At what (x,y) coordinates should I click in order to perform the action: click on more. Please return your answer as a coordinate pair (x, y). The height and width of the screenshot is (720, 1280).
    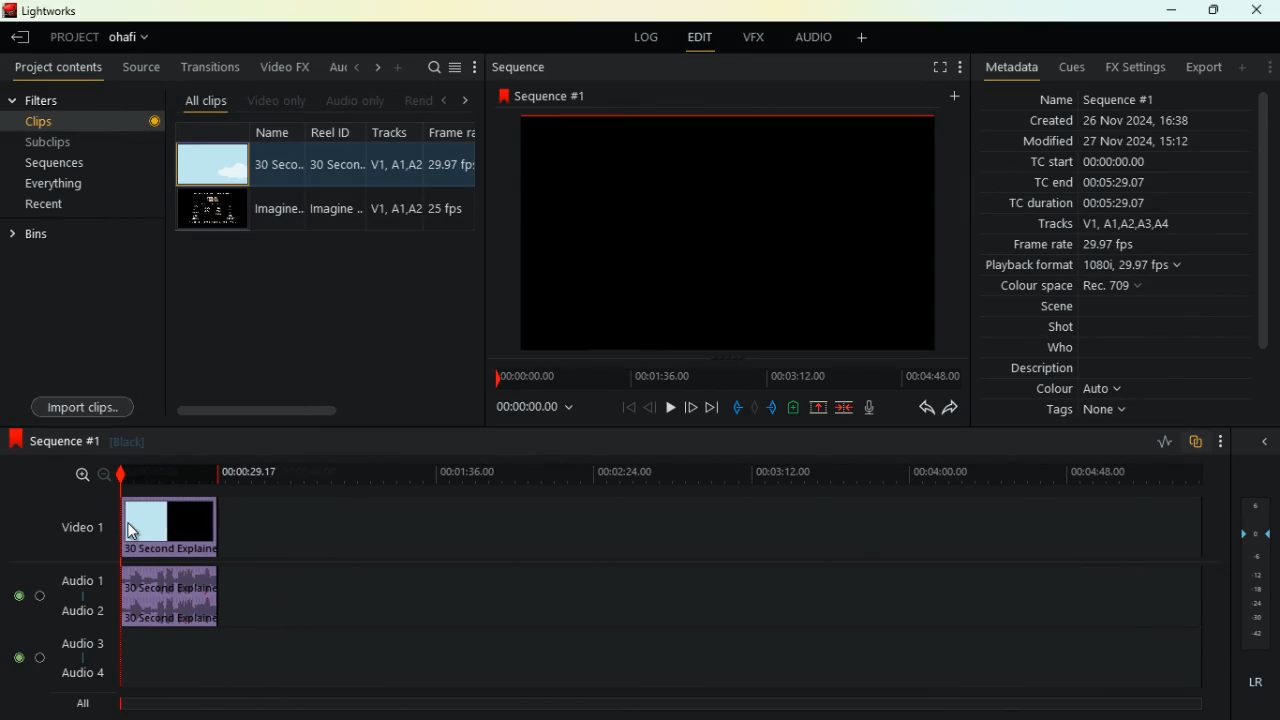
    Looking at the image, I should click on (472, 64).